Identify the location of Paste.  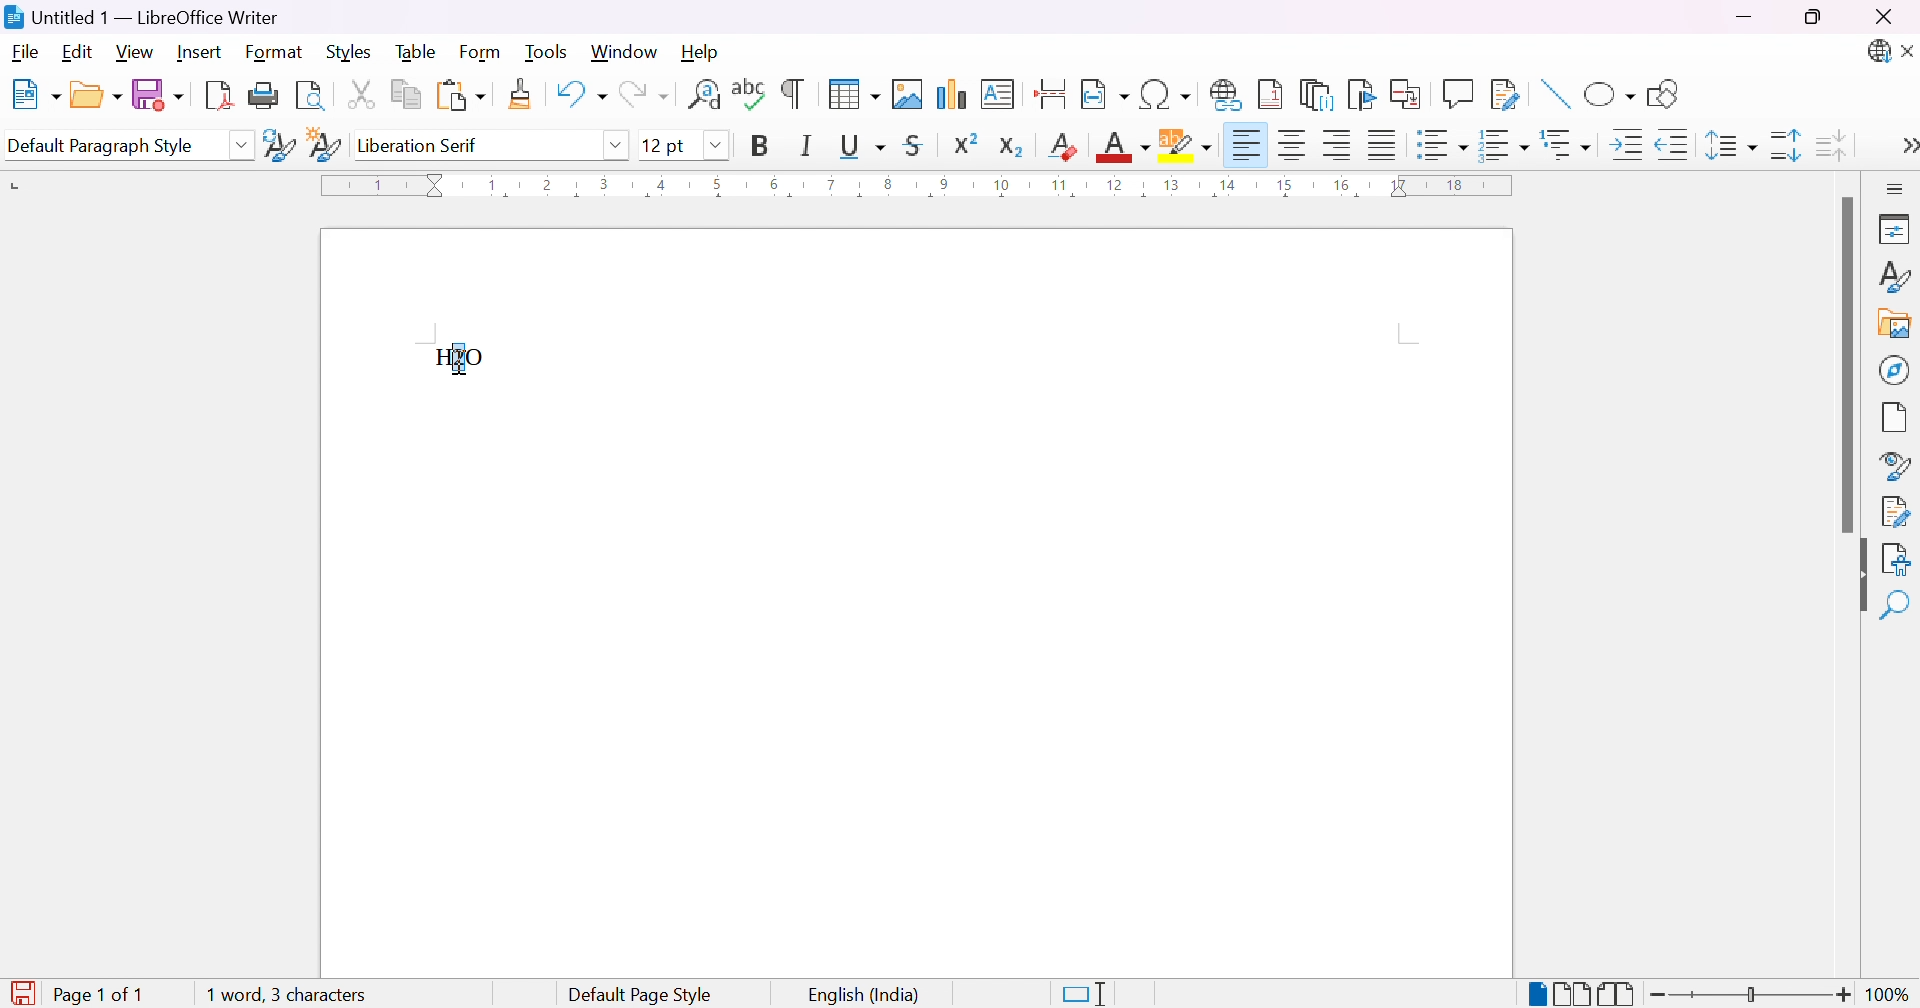
(460, 96).